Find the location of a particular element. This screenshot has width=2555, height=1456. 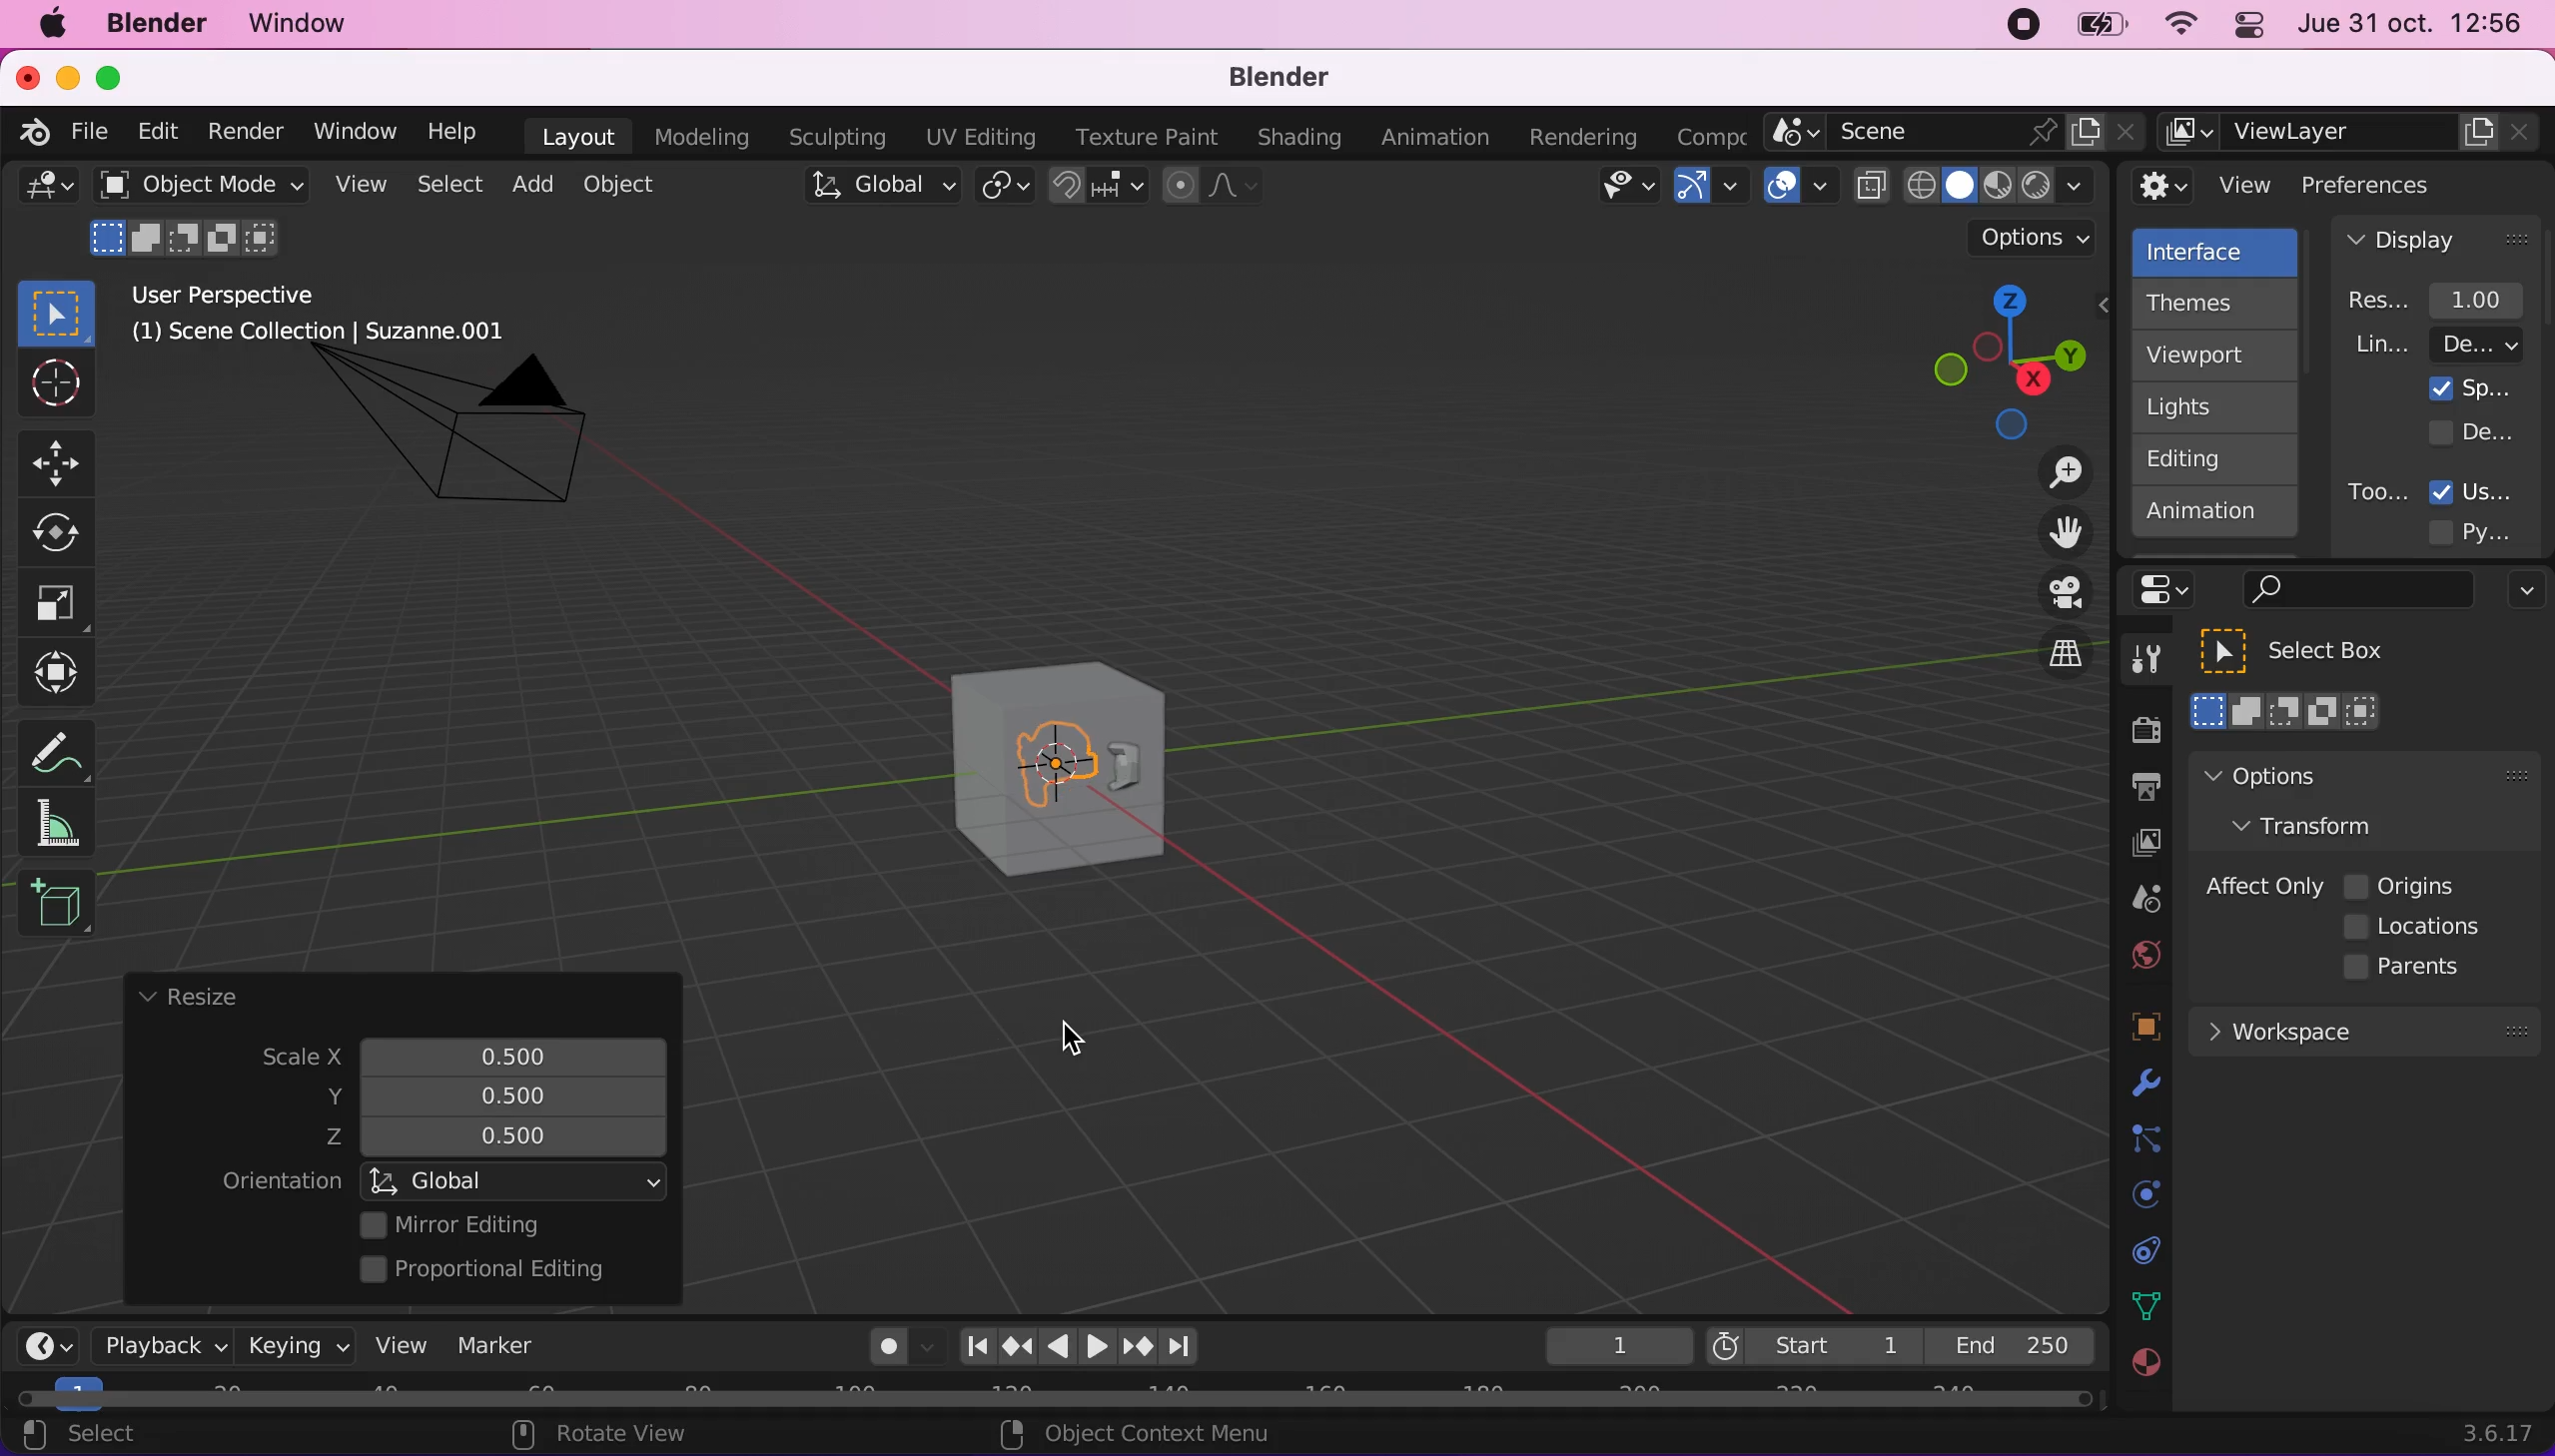

panel control is located at coordinates (2244, 28).